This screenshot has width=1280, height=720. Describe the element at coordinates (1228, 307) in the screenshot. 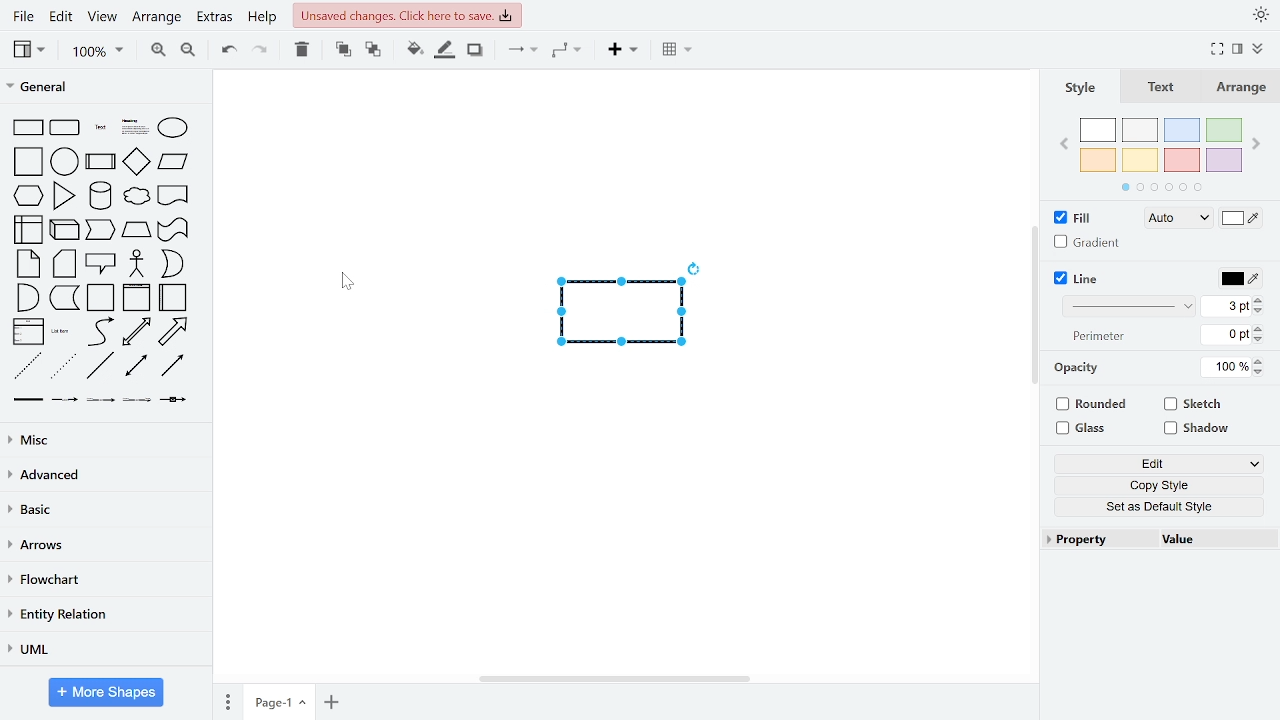

I see `current line width` at that location.